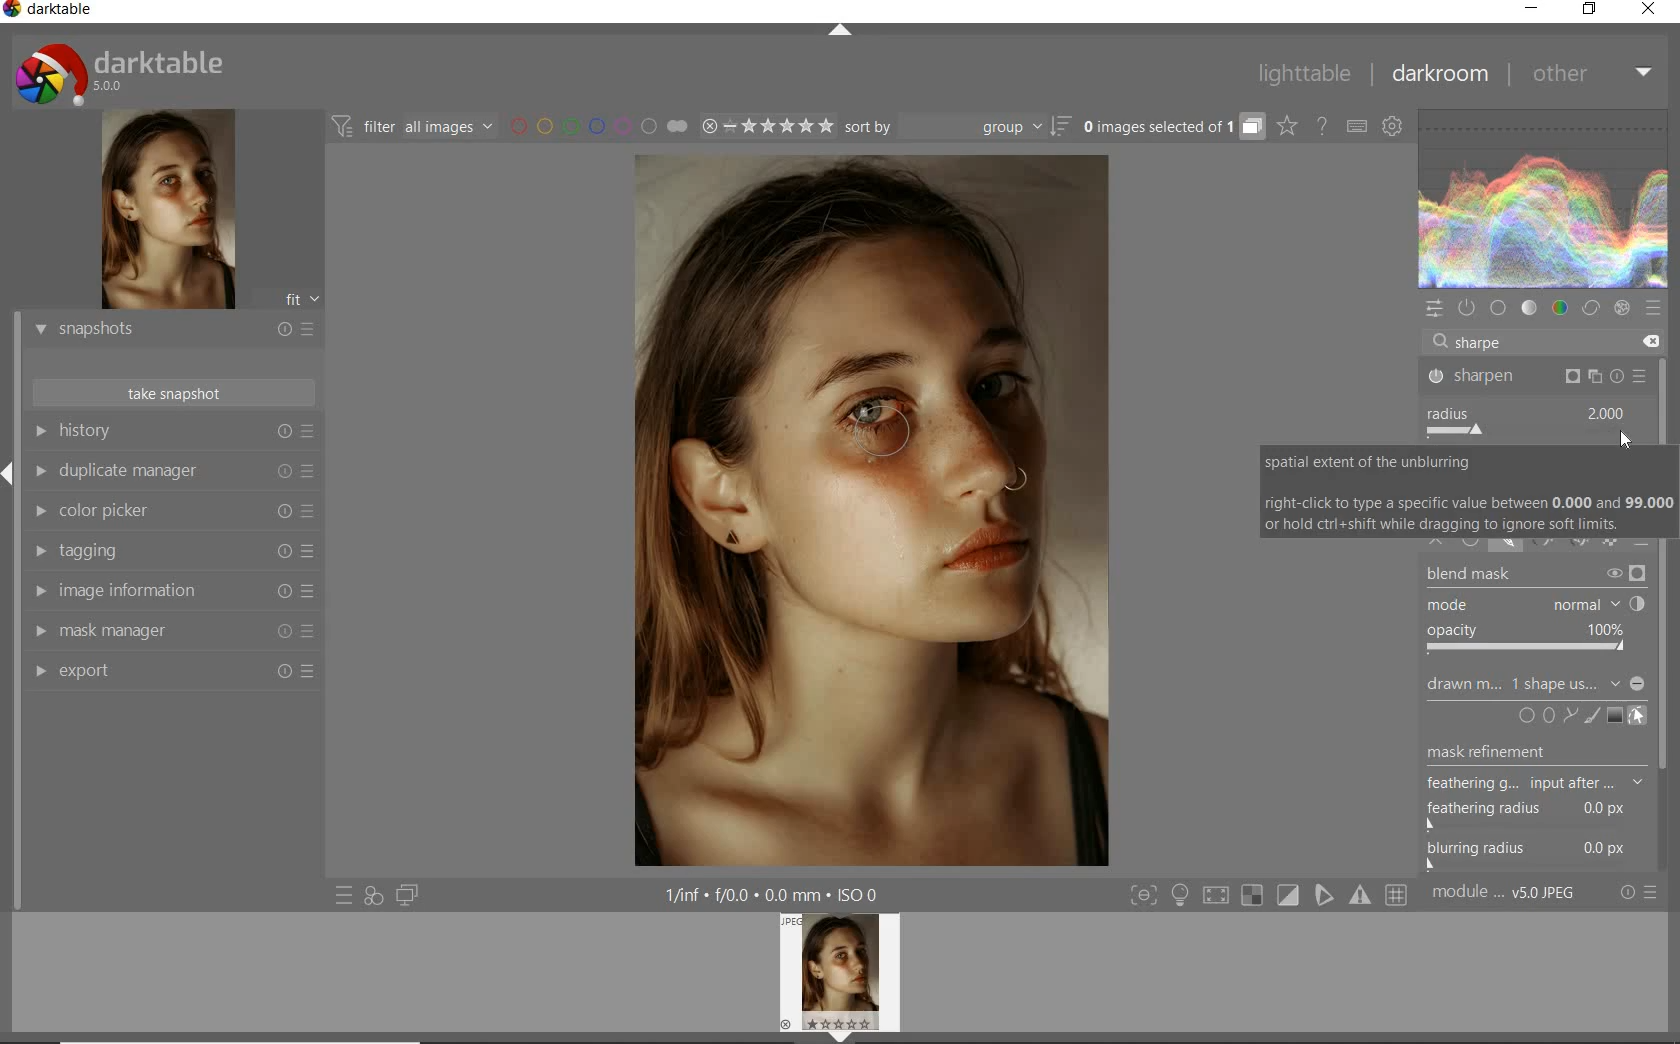  Describe the element at coordinates (1170, 126) in the screenshot. I see `expand grouped images` at that location.